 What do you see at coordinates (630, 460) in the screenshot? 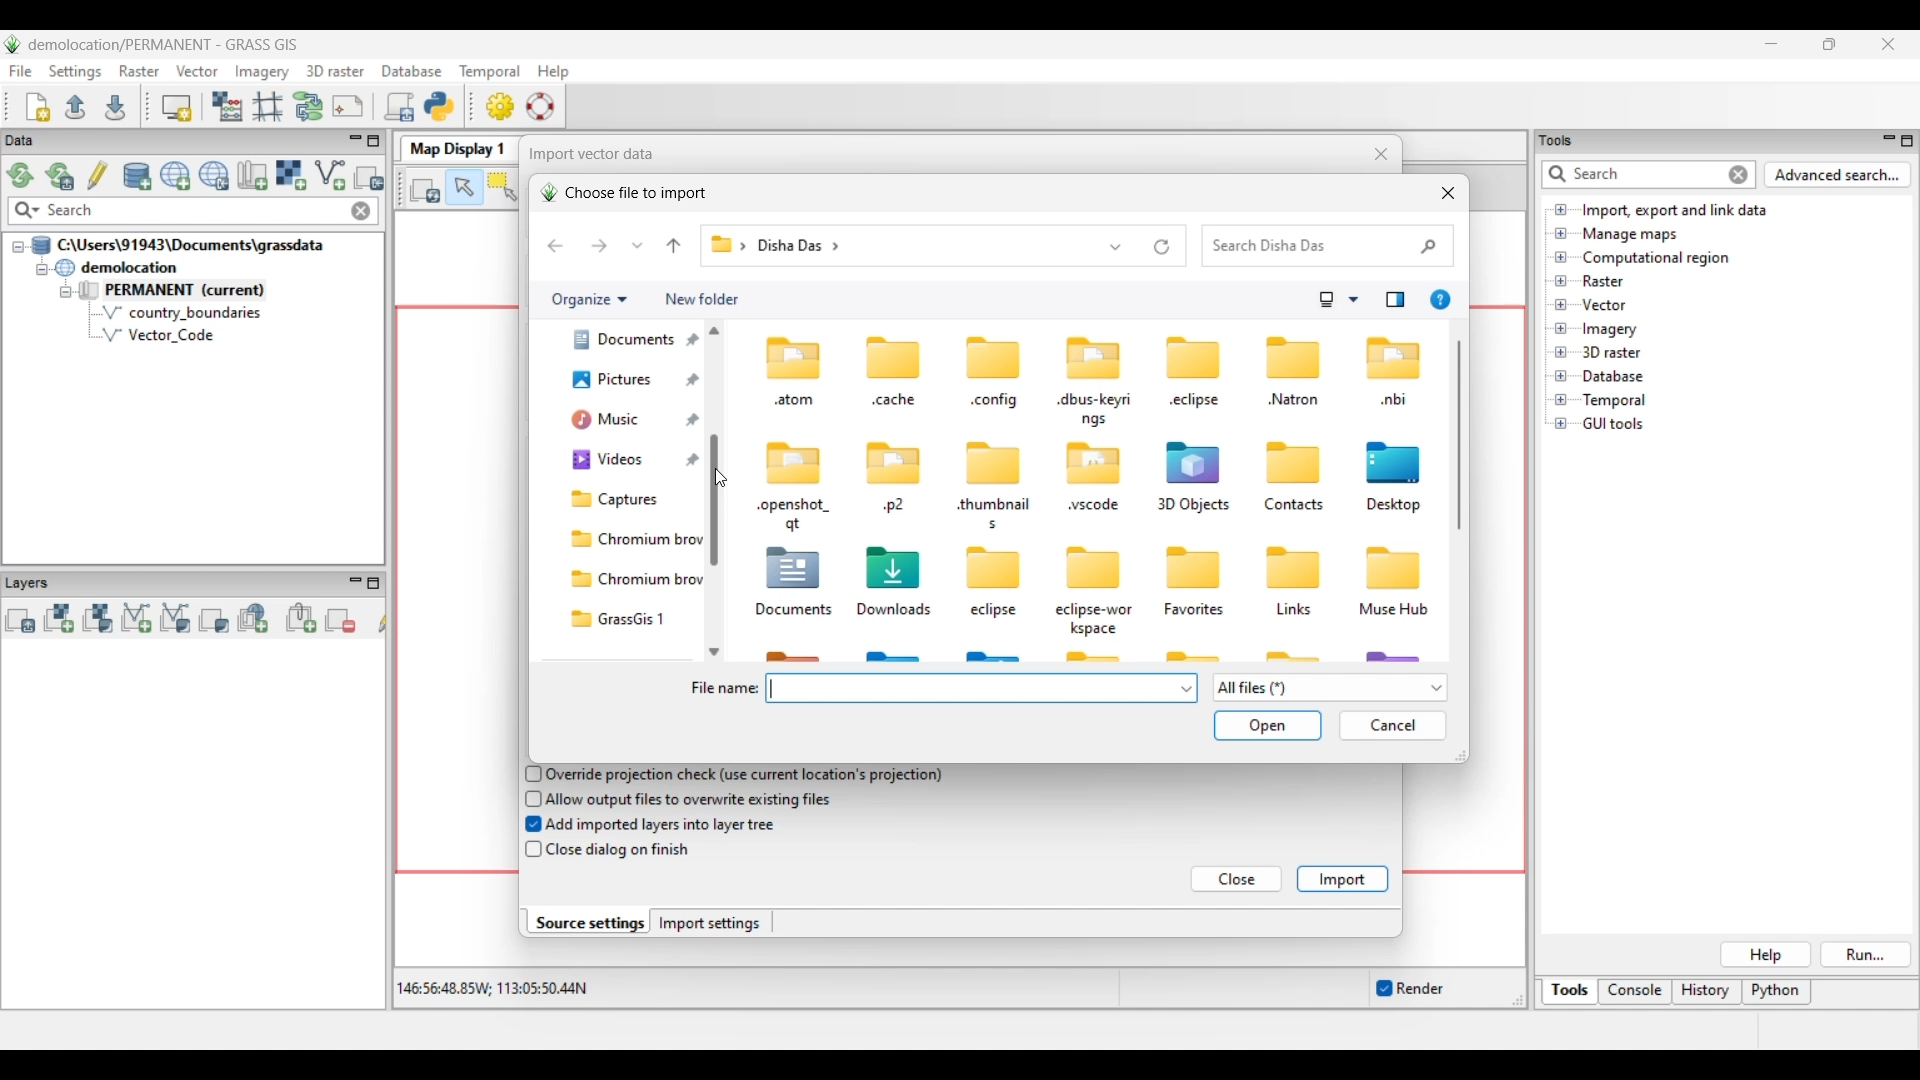
I see `Videos folder` at bounding box center [630, 460].